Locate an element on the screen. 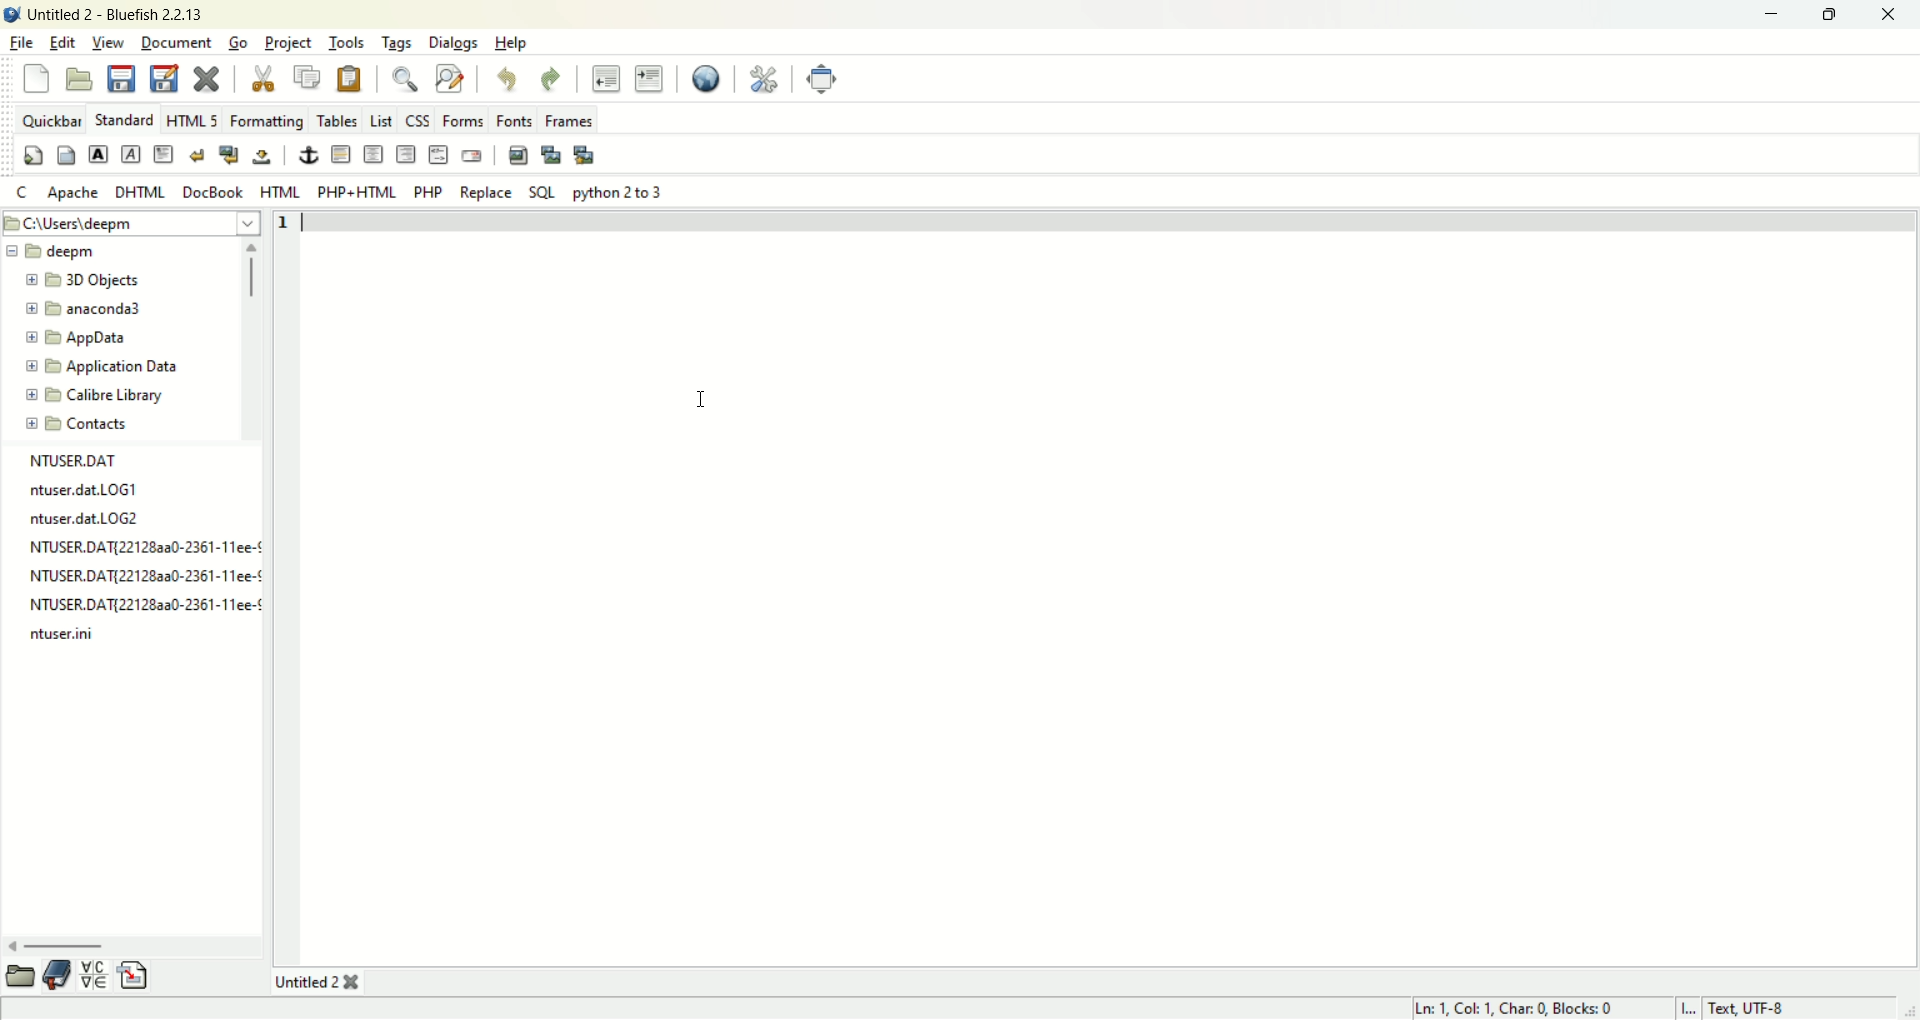 The width and height of the screenshot is (1920, 1020). CSS is located at coordinates (418, 118).